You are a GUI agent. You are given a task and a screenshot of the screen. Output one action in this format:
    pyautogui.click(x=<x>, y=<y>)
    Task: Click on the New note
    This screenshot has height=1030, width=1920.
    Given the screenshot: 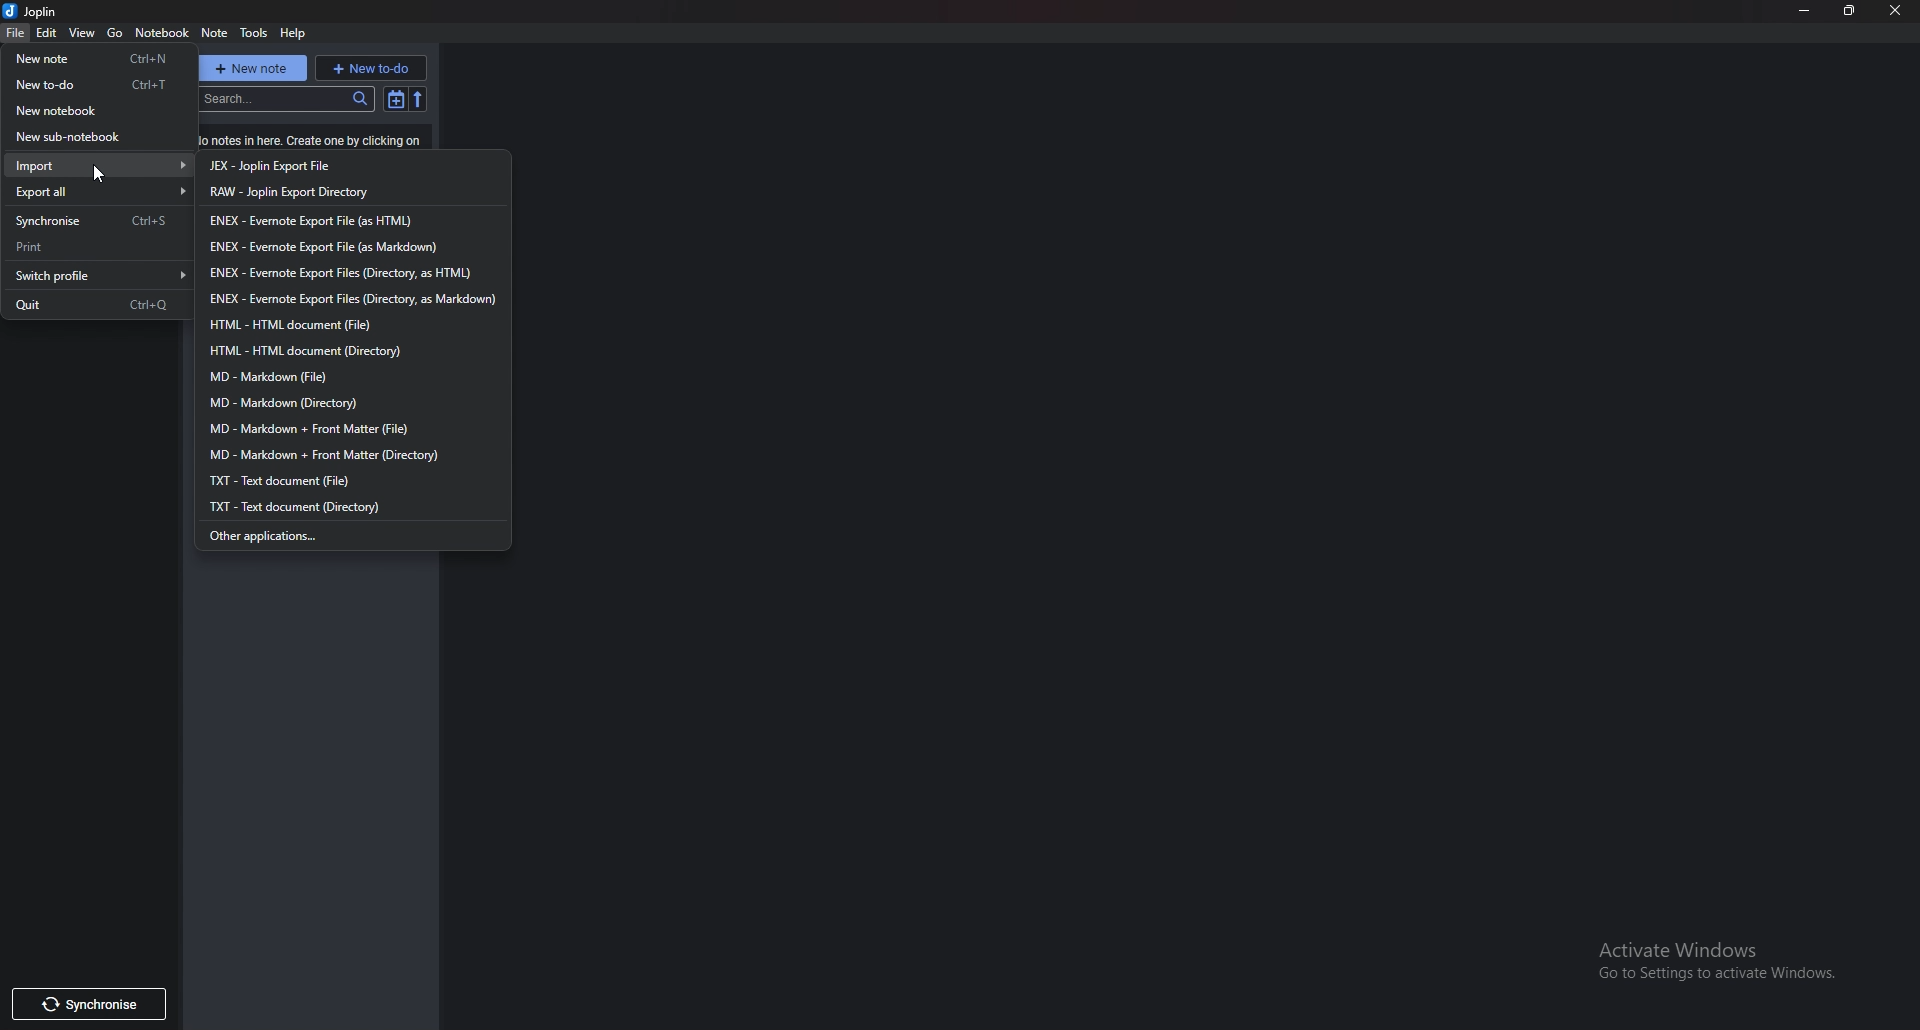 What is the action you would take?
    pyautogui.click(x=97, y=59)
    